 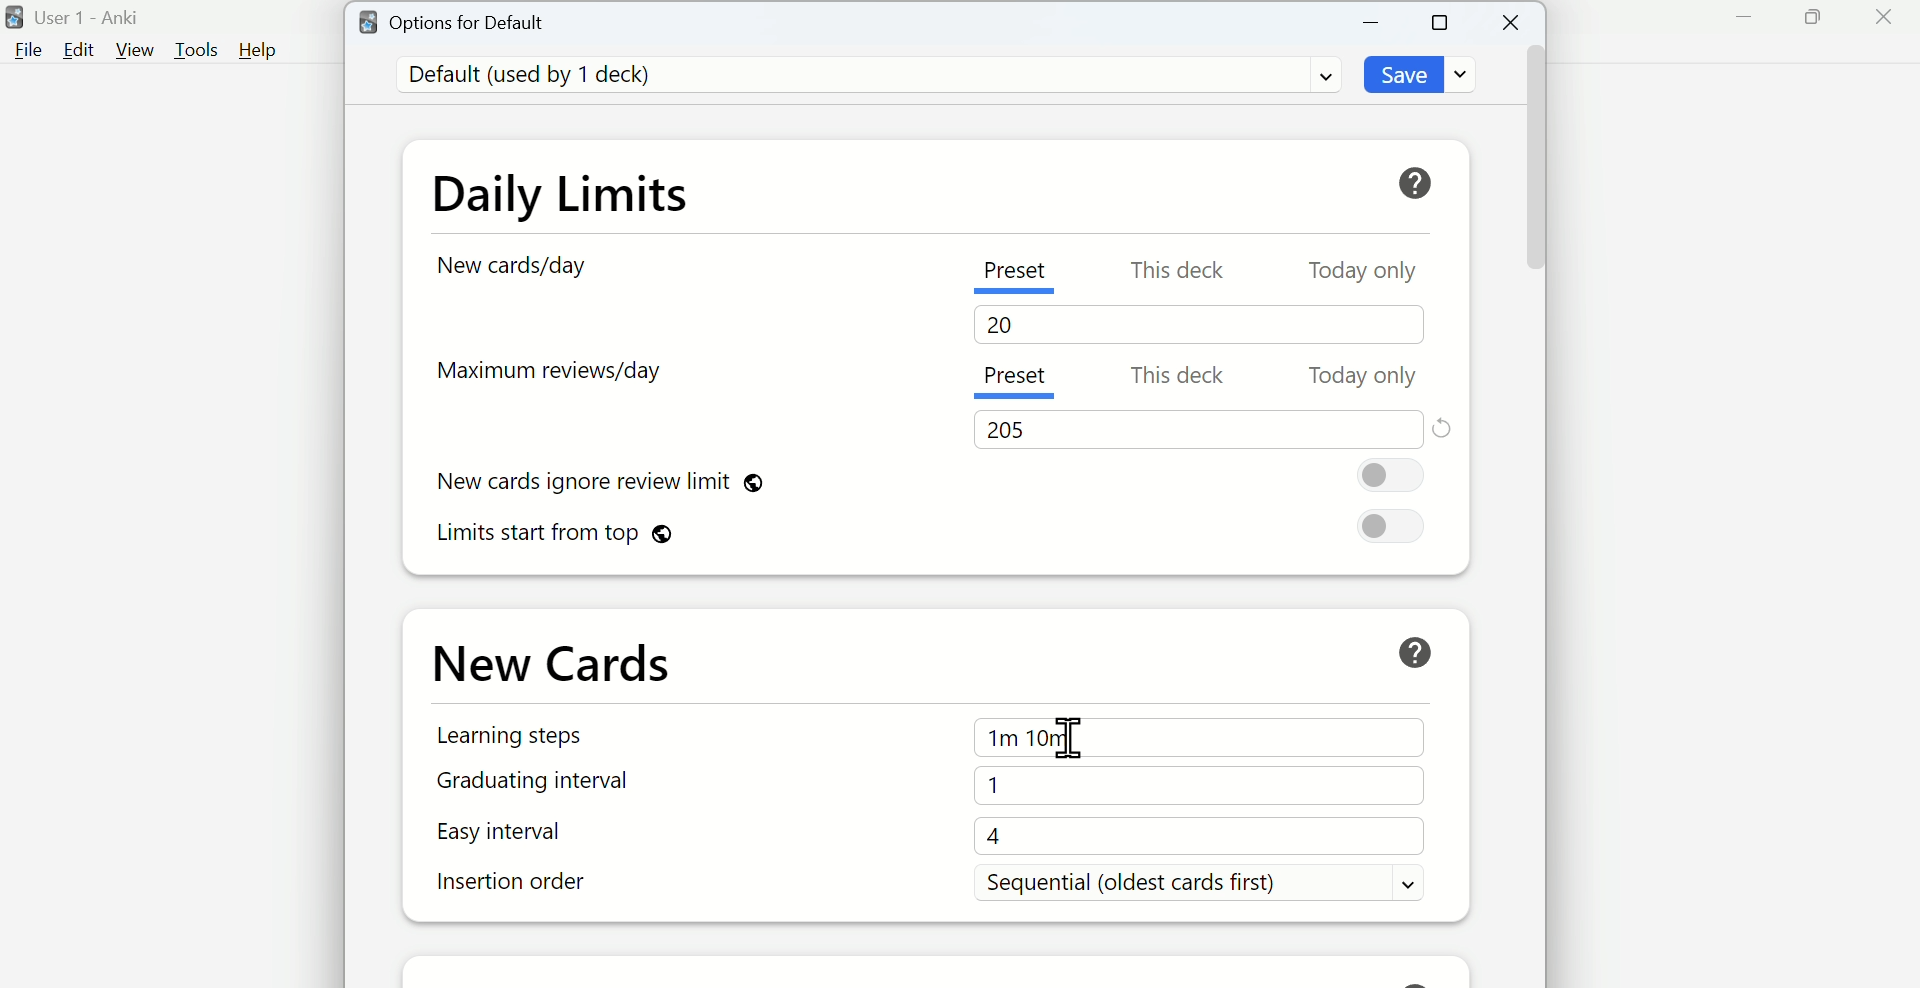 I want to click on On/Off Toggle, so click(x=1396, y=476).